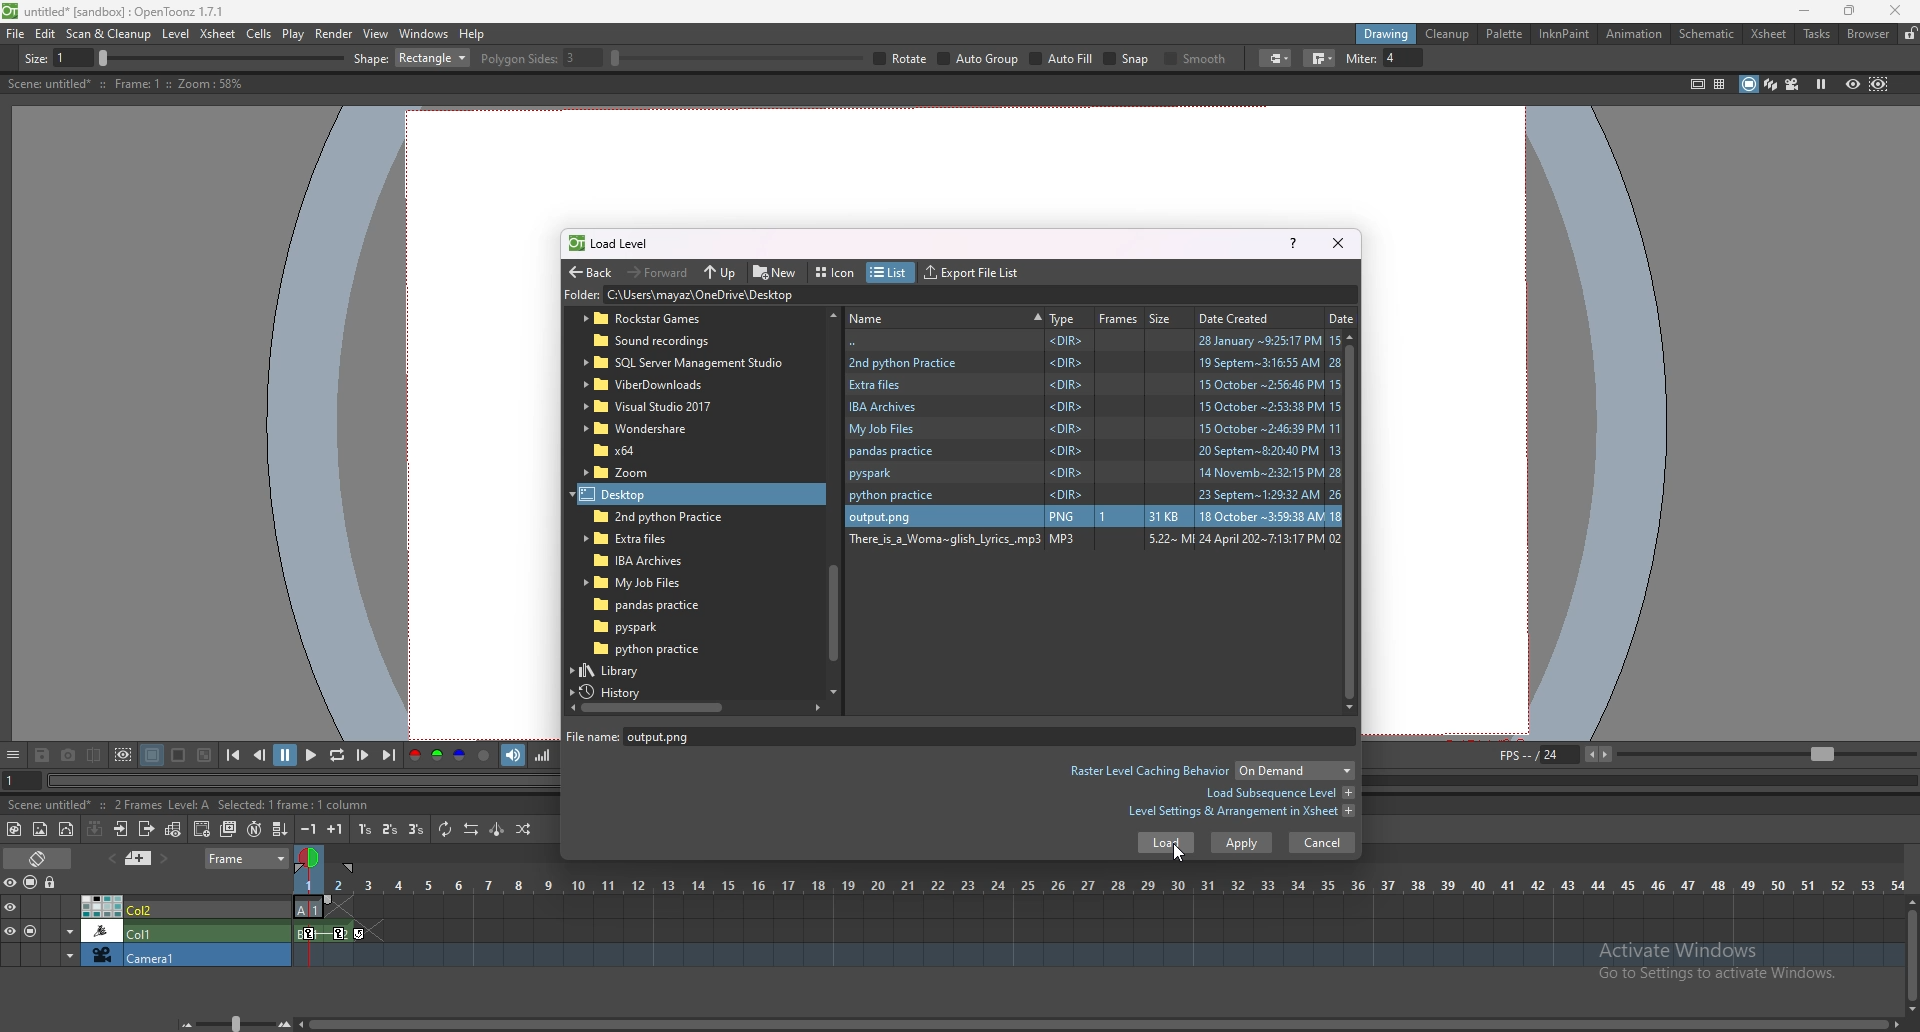 This screenshot has width=1920, height=1032. What do you see at coordinates (1733, 58) in the screenshot?
I see `miter` at bounding box center [1733, 58].